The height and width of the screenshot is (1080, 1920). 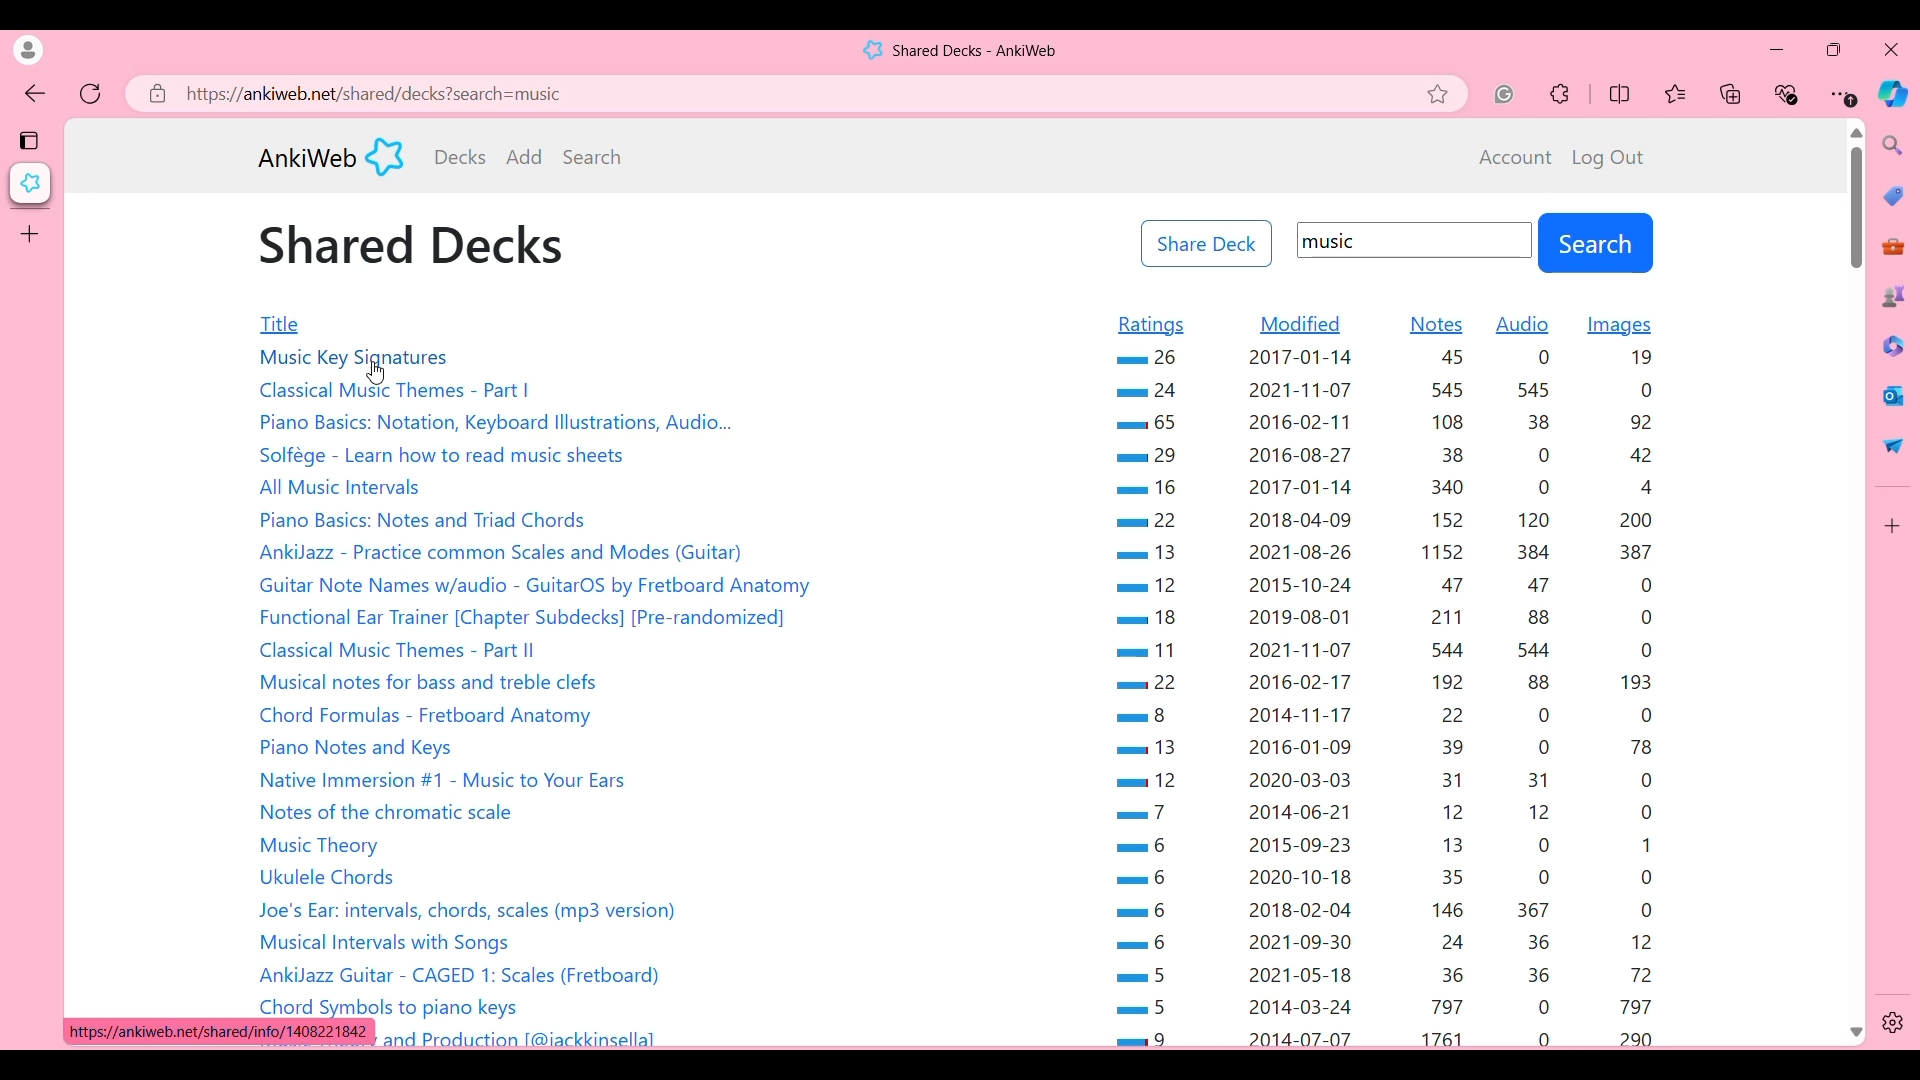 I want to click on 6 2020-10-18 35 0 0, so click(x=1390, y=876).